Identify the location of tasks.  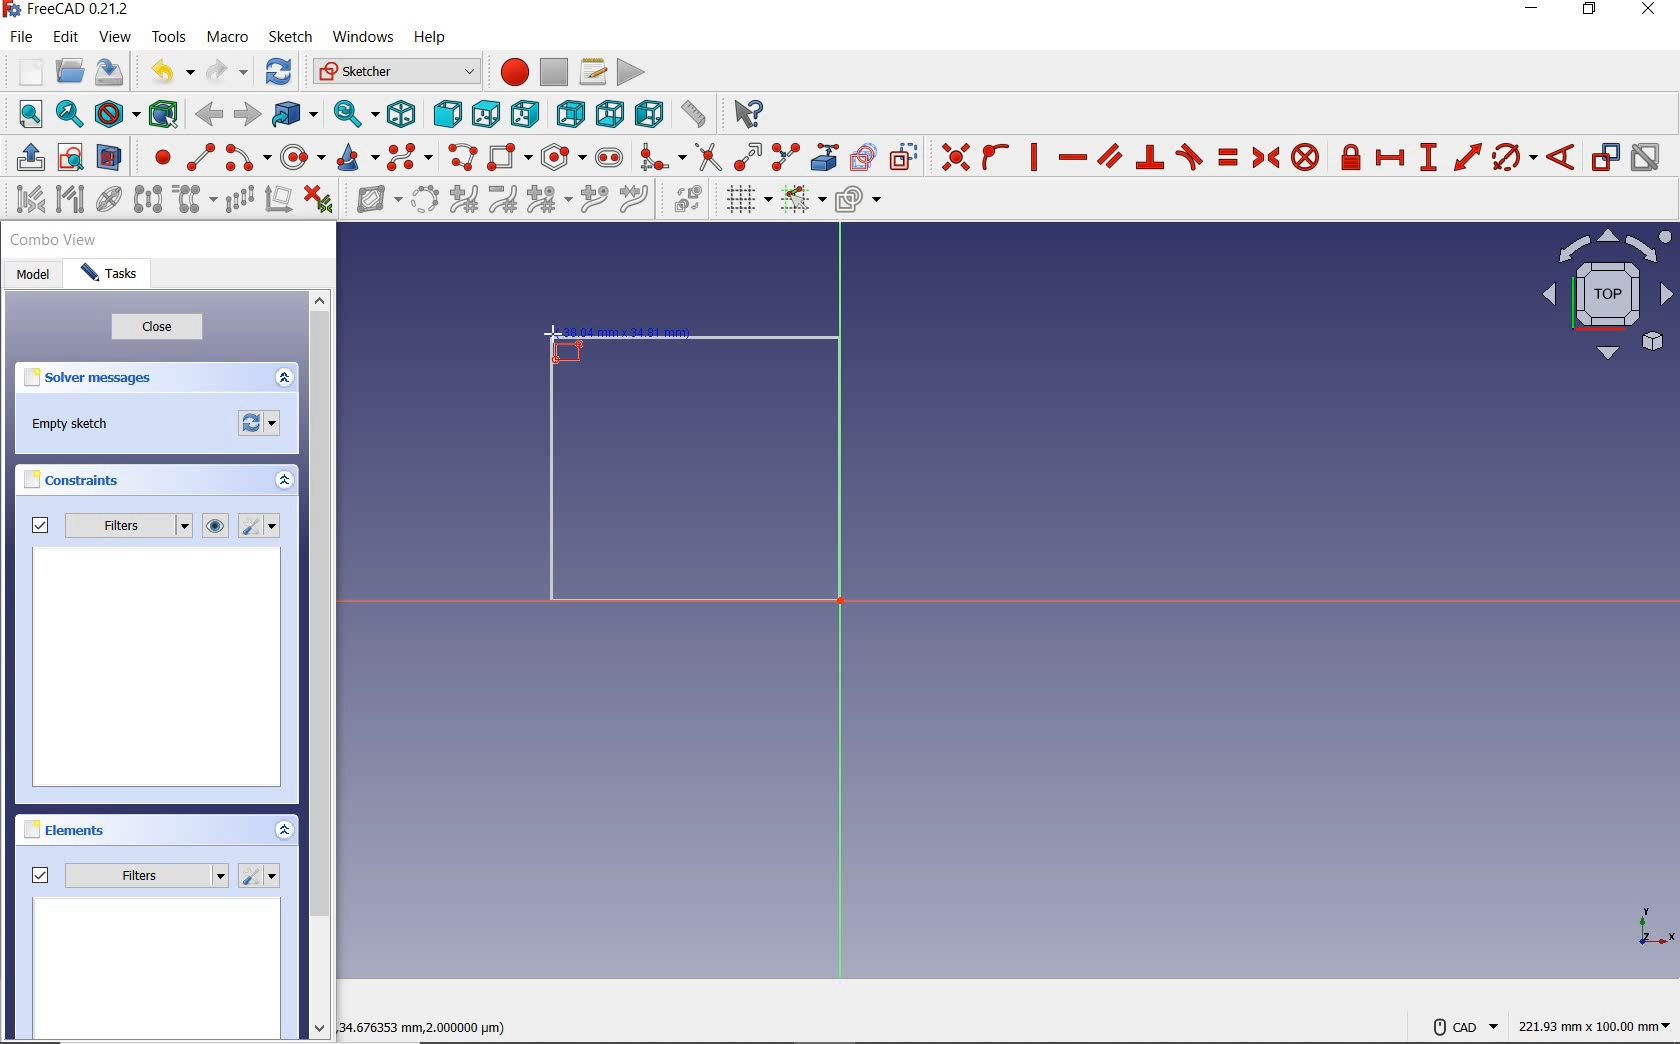
(115, 275).